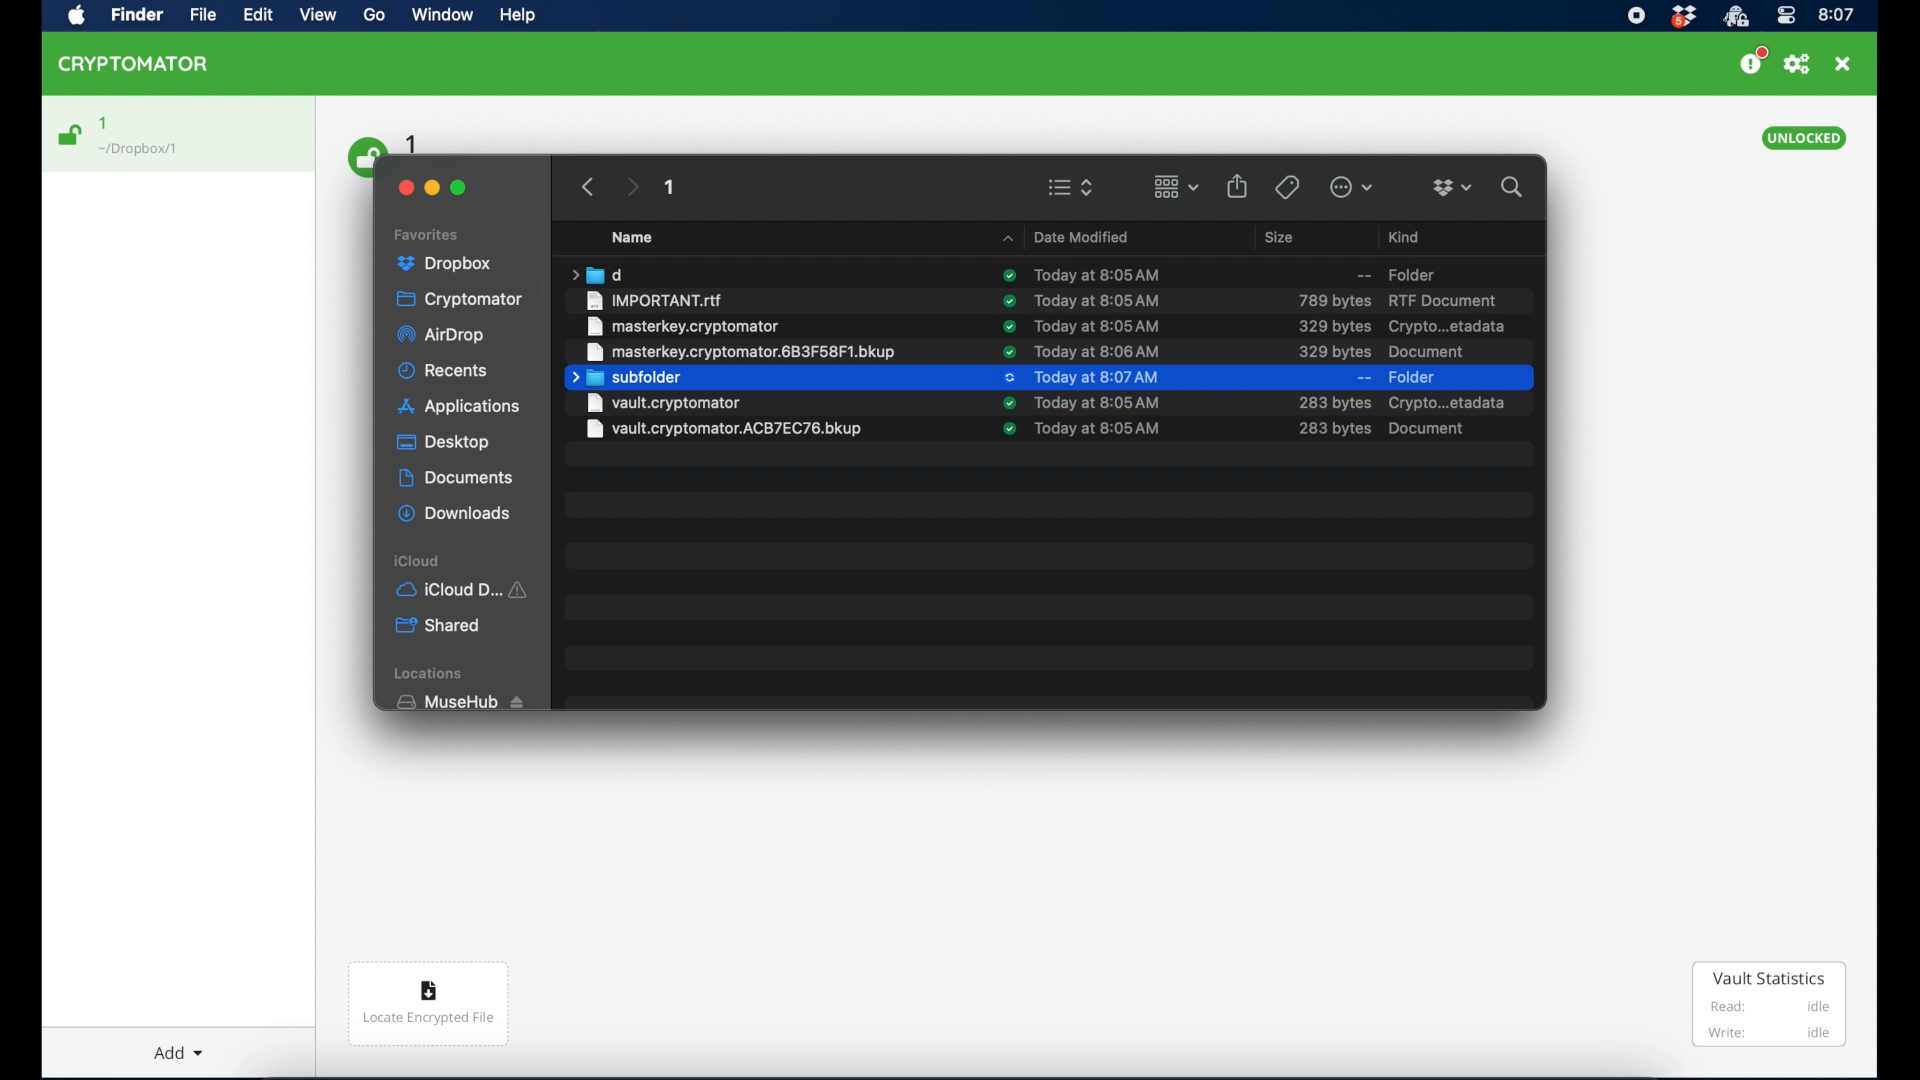  What do you see at coordinates (1452, 188) in the screenshot?
I see `dropboxdropdown` at bounding box center [1452, 188].